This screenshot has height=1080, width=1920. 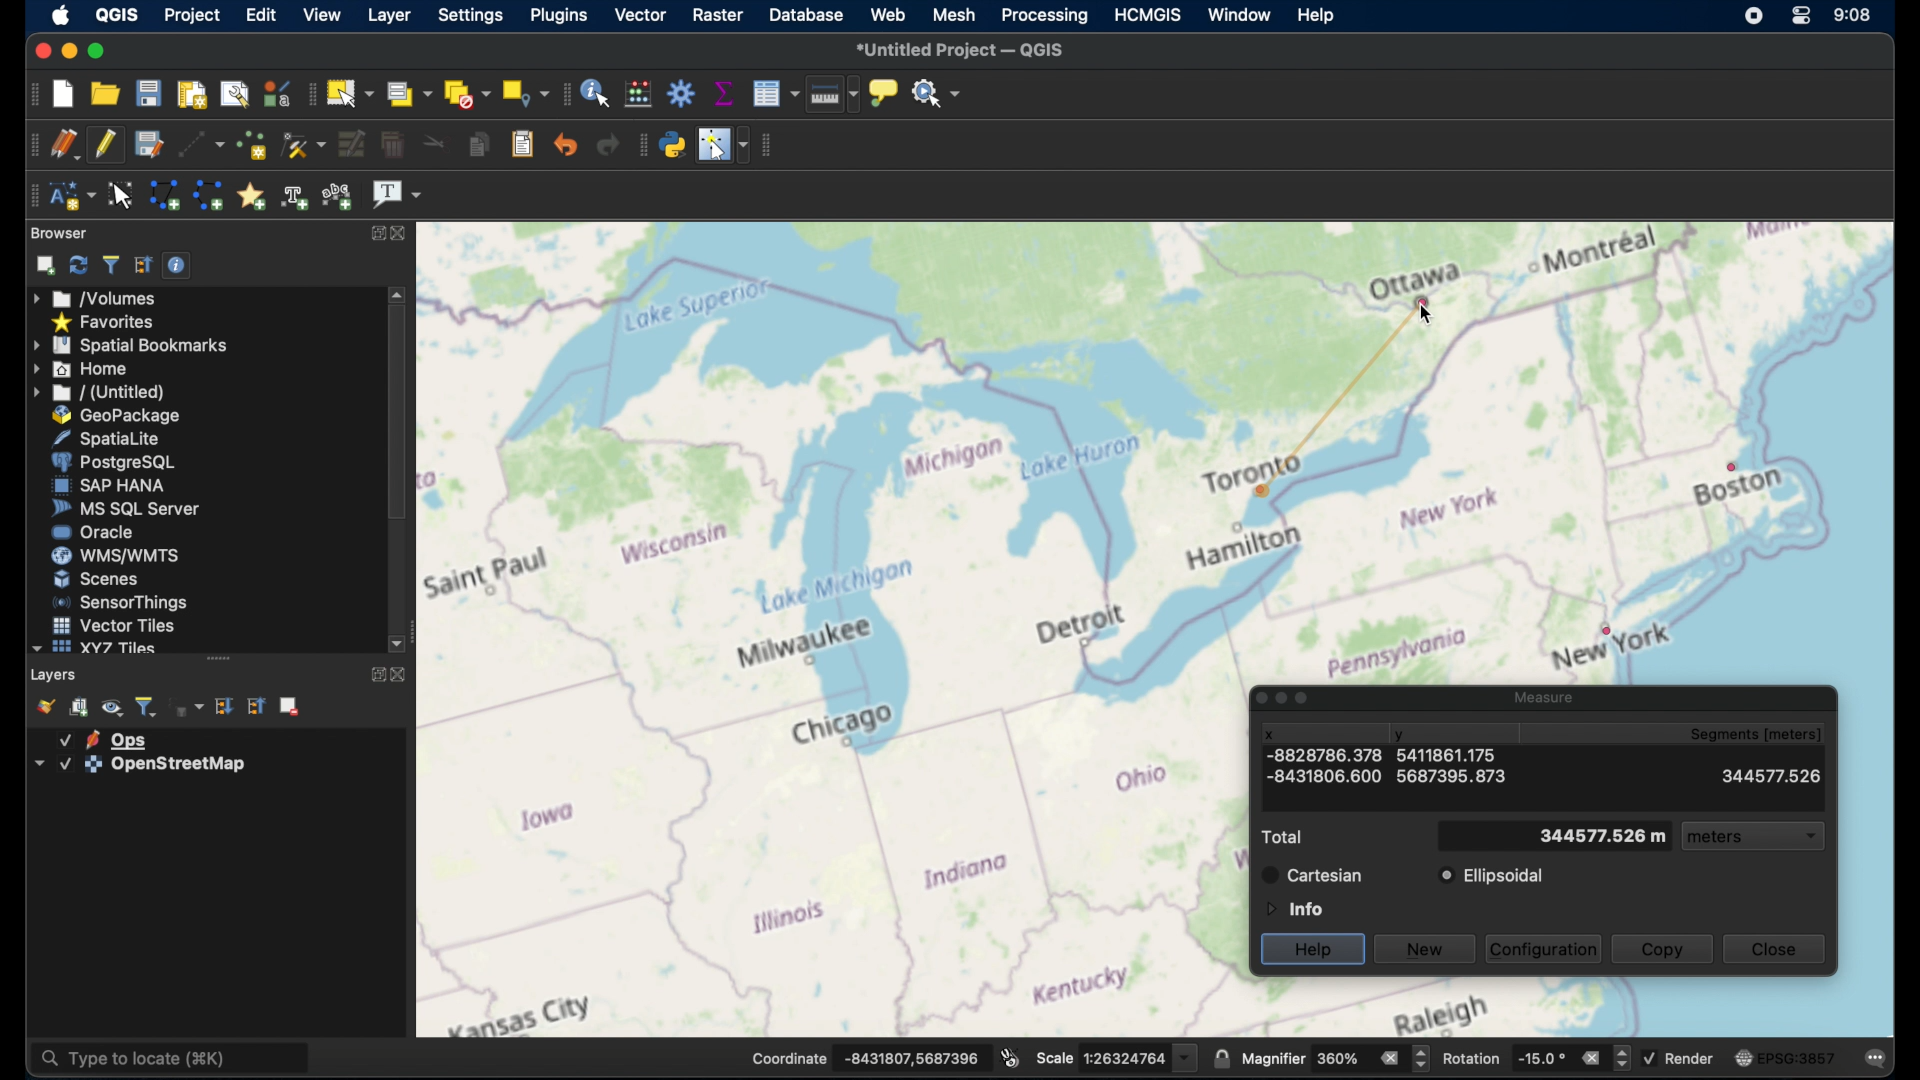 What do you see at coordinates (1682, 1058) in the screenshot?
I see `render` at bounding box center [1682, 1058].